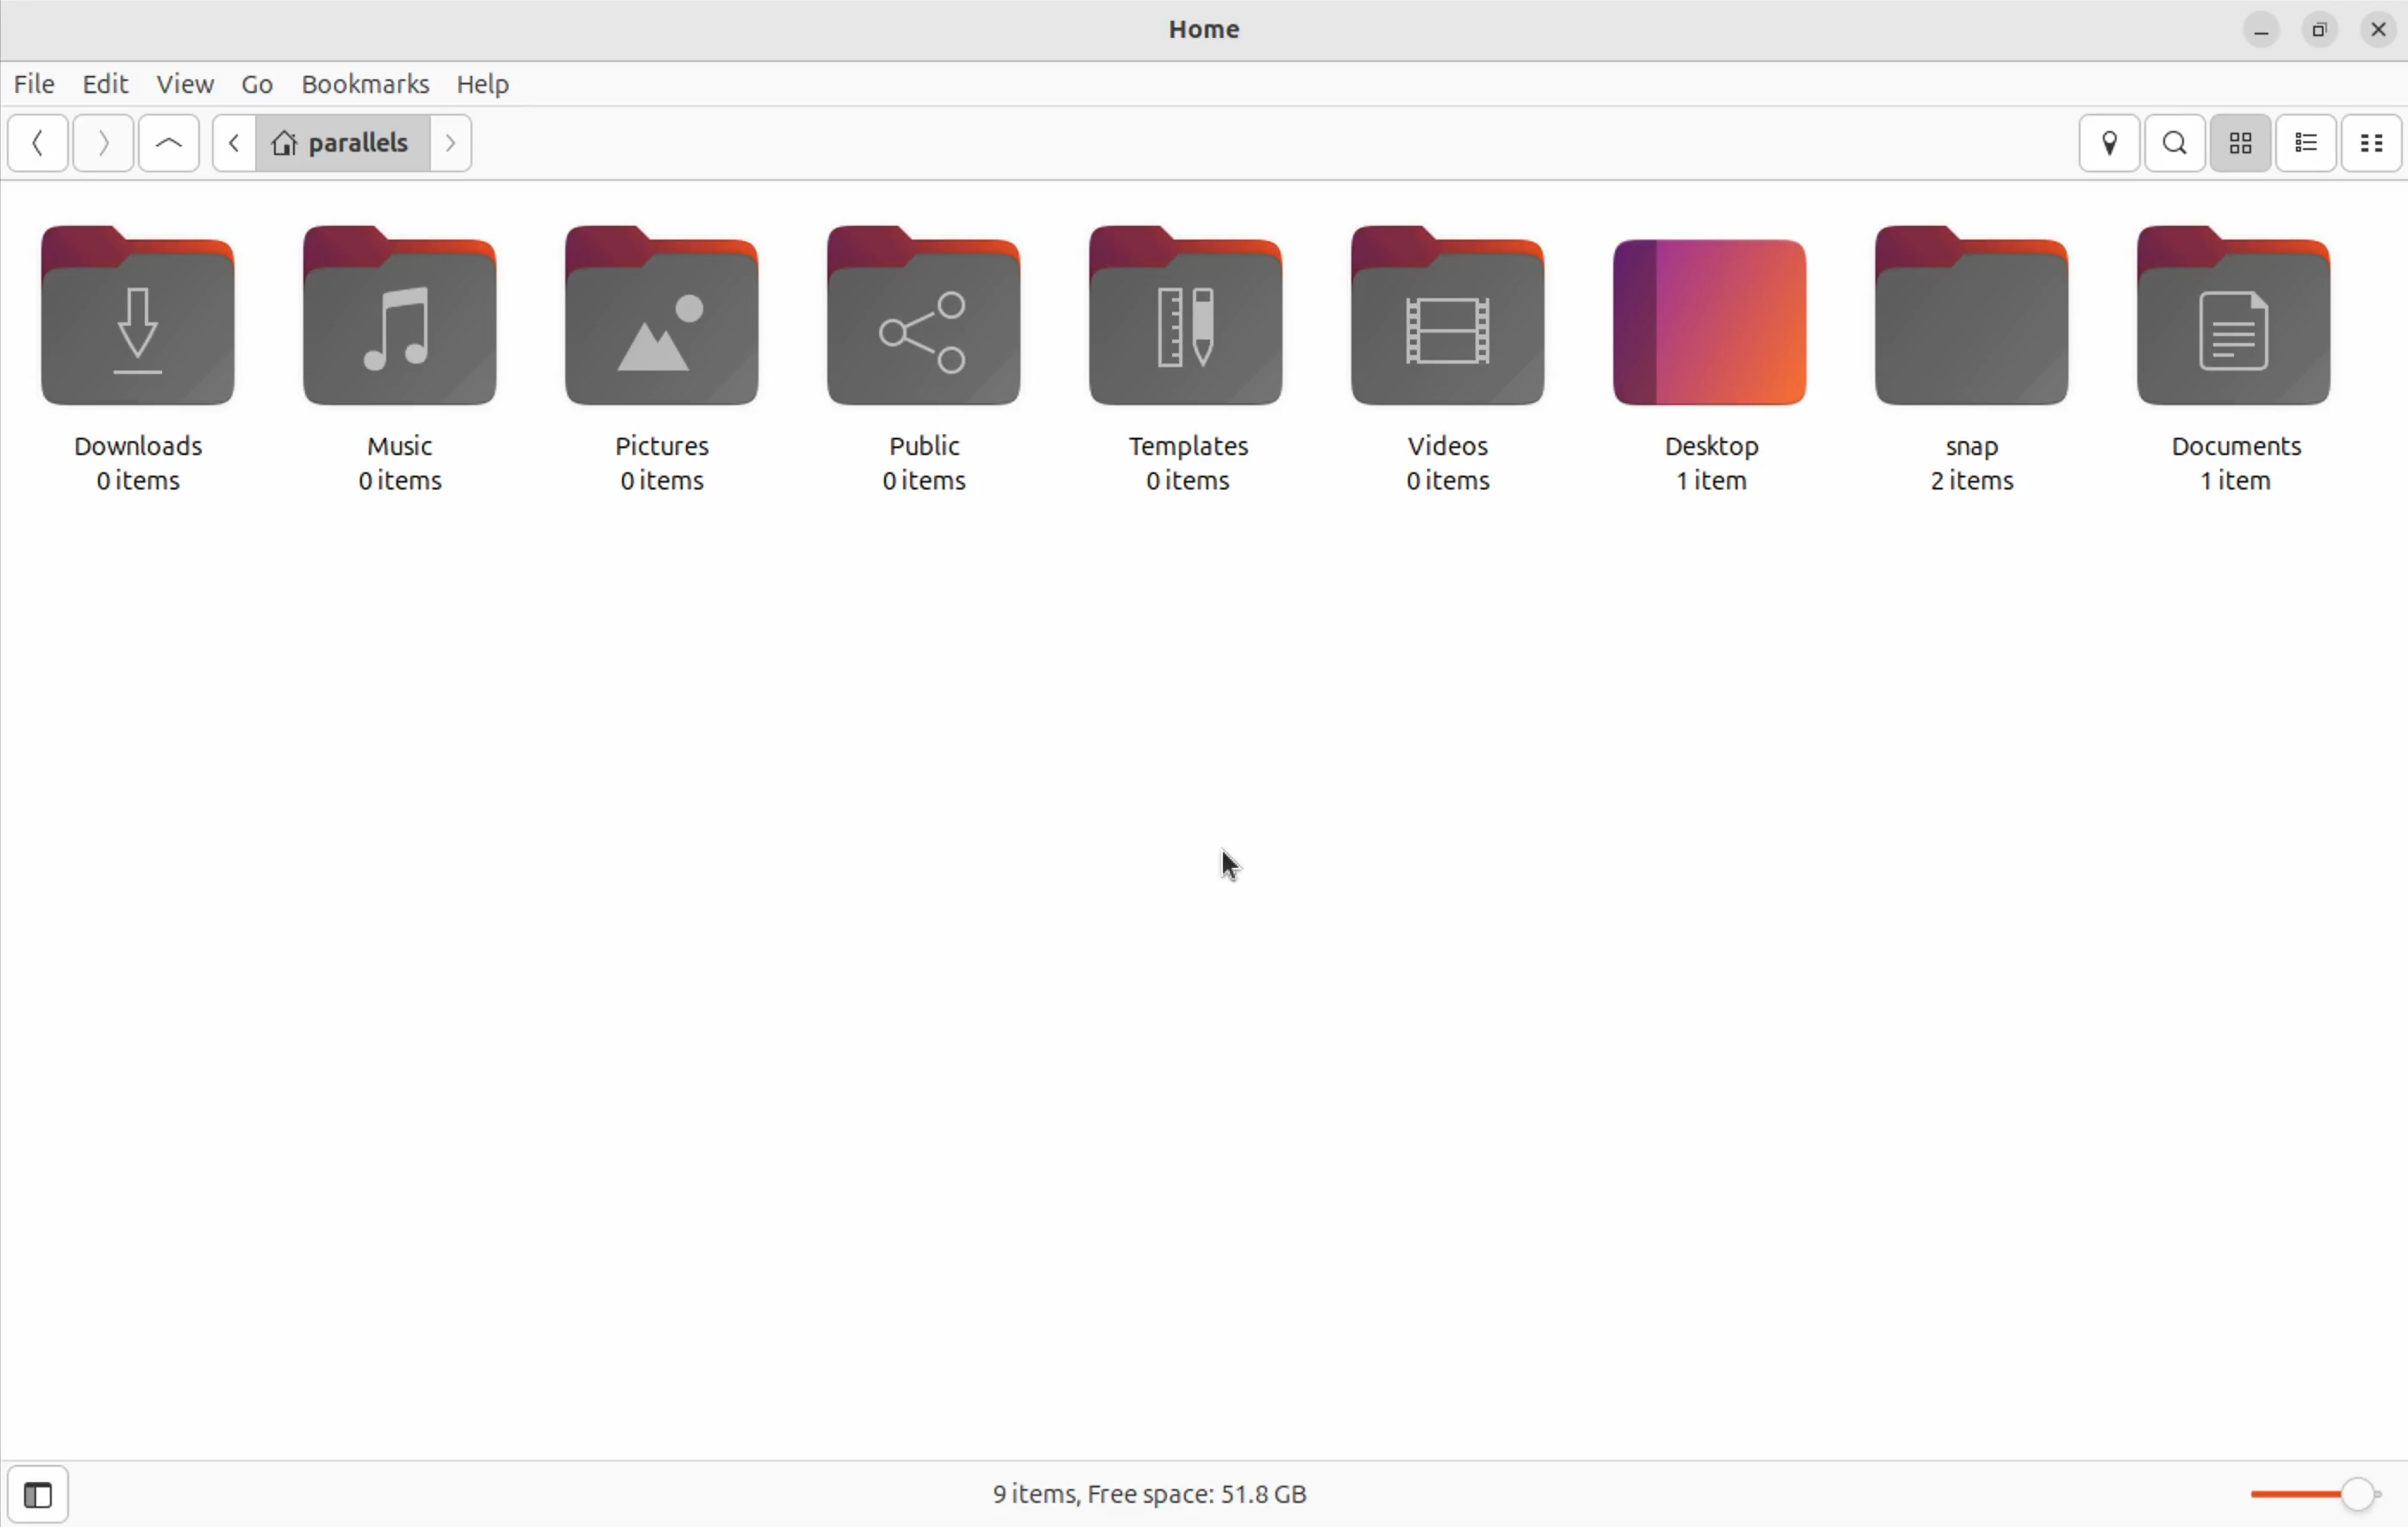 The image size is (2408, 1527). What do you see at coordinates (341, 145) in the screenshot?
I see `parallels` at bounding box center [341, 145].